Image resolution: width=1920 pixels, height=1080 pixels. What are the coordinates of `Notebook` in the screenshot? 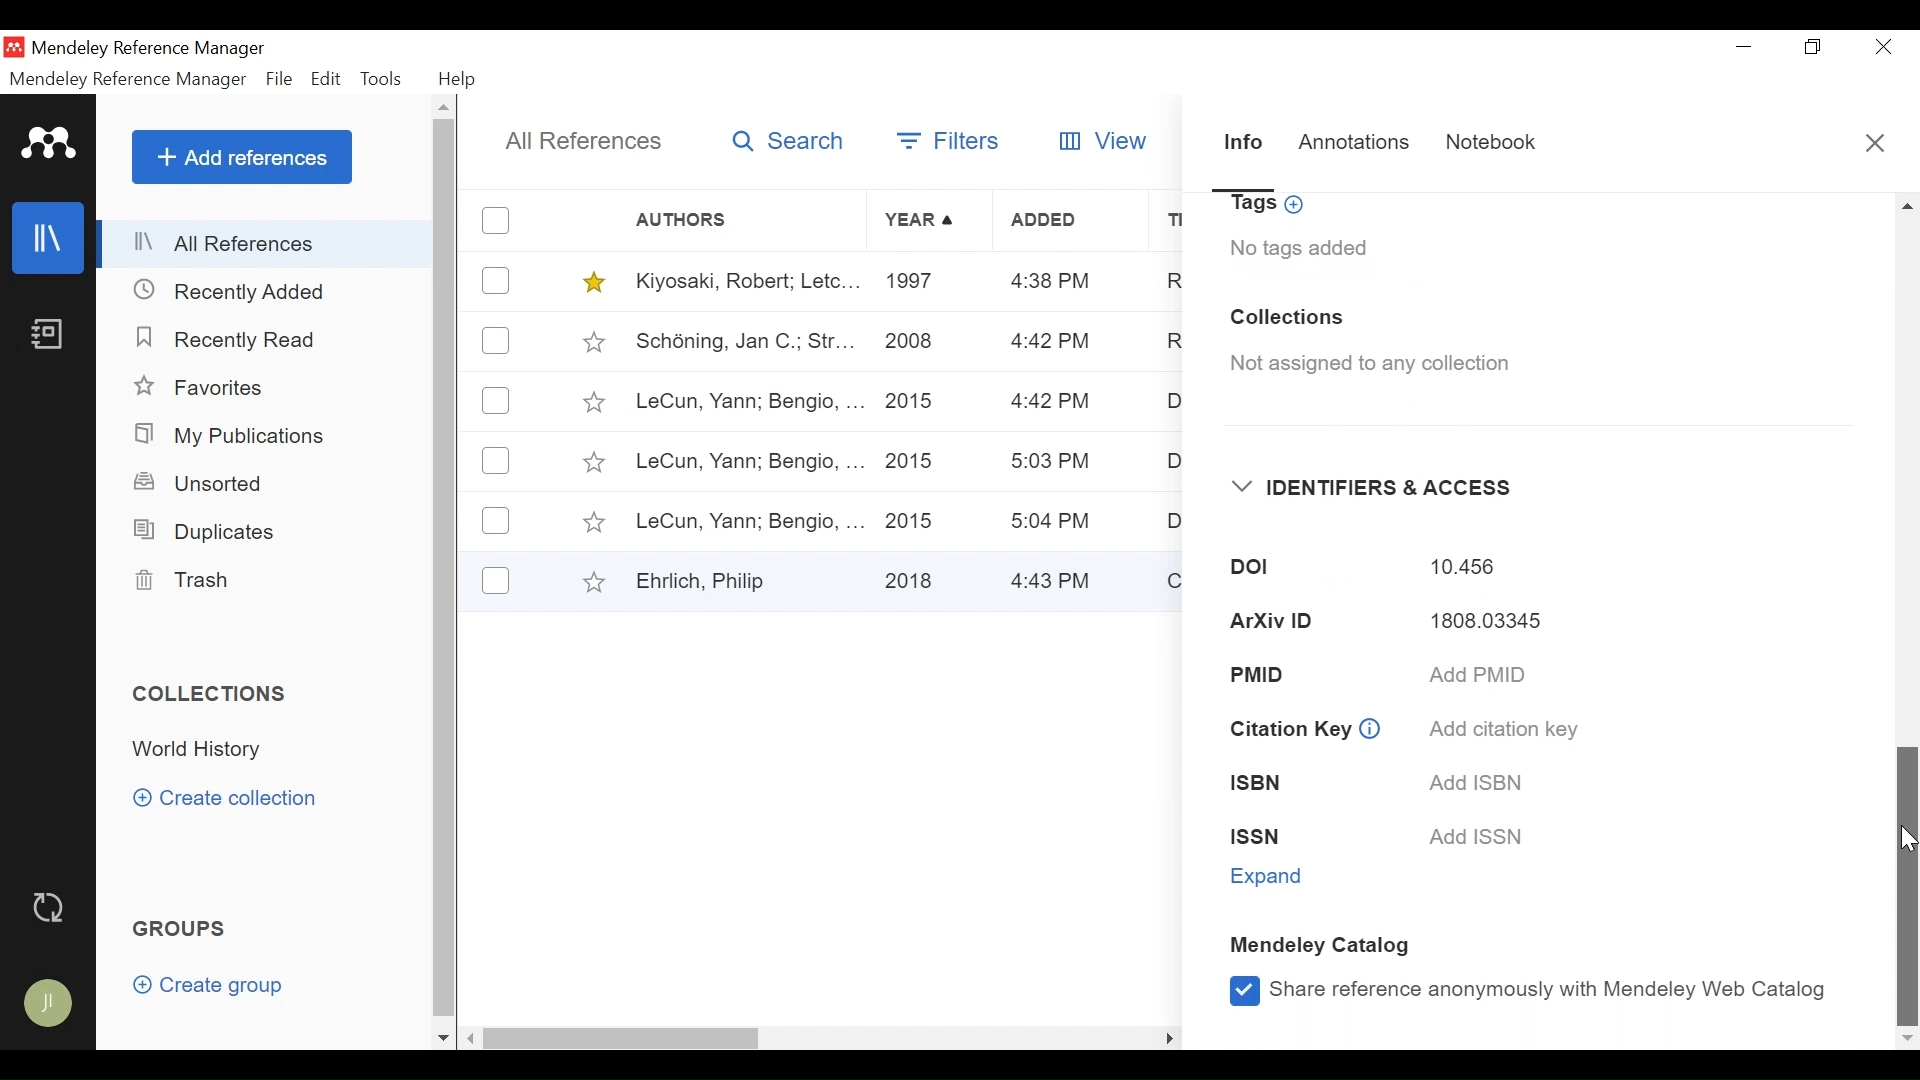 It's located at (1491, 146).